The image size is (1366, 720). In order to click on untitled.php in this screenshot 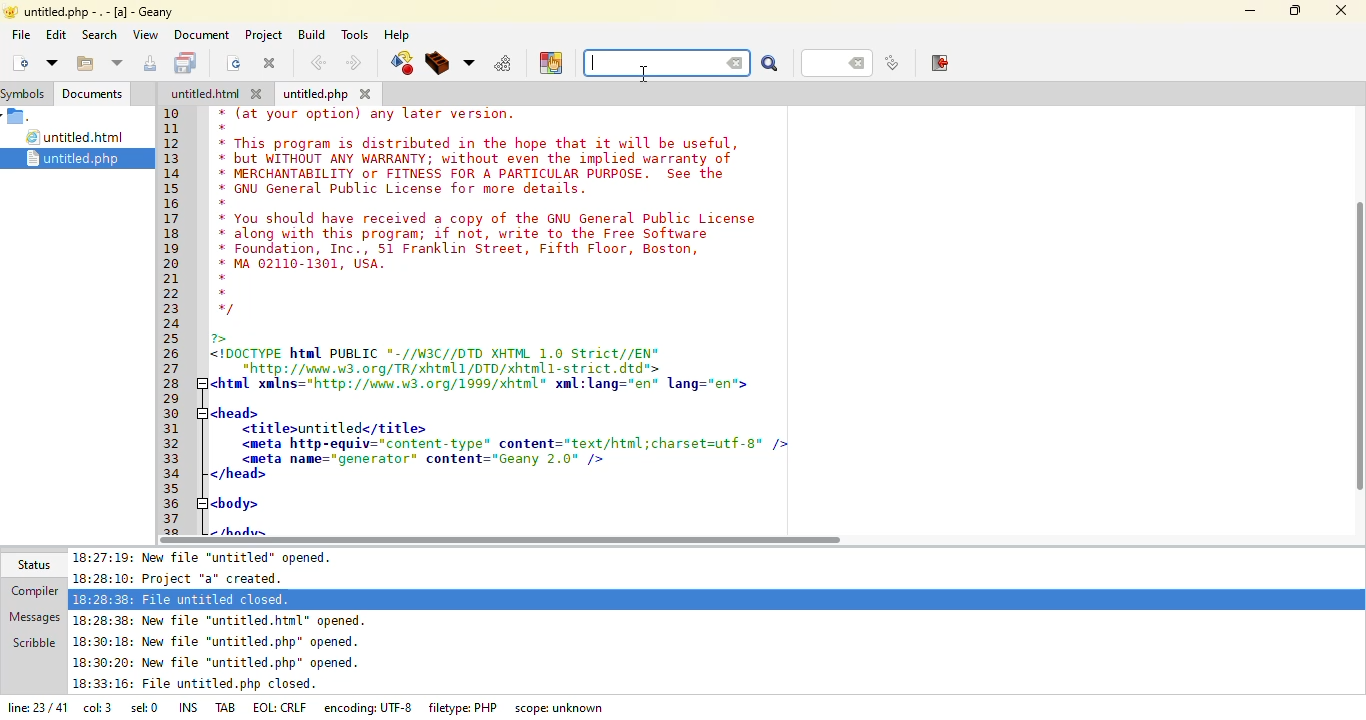, I will do `click(85, 158)`.